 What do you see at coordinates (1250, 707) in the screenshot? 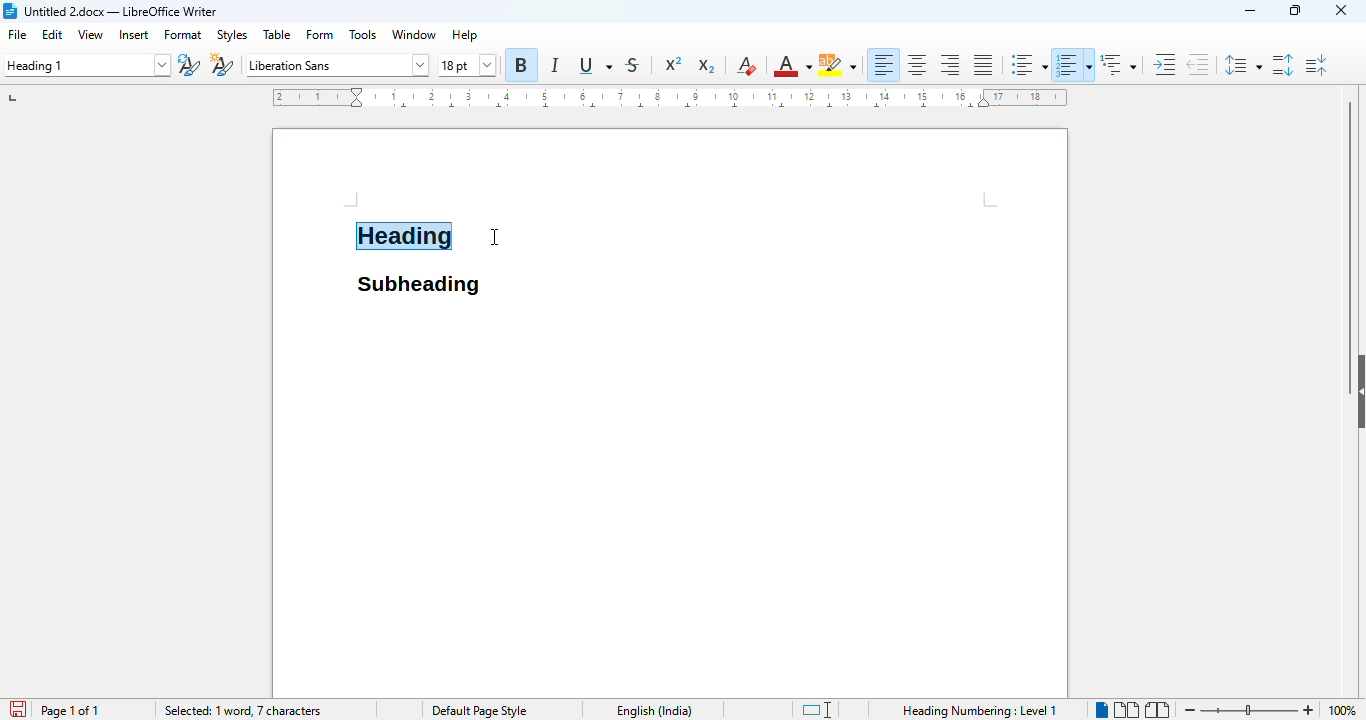
I see `zoom` at bounding box center [1250, 707].